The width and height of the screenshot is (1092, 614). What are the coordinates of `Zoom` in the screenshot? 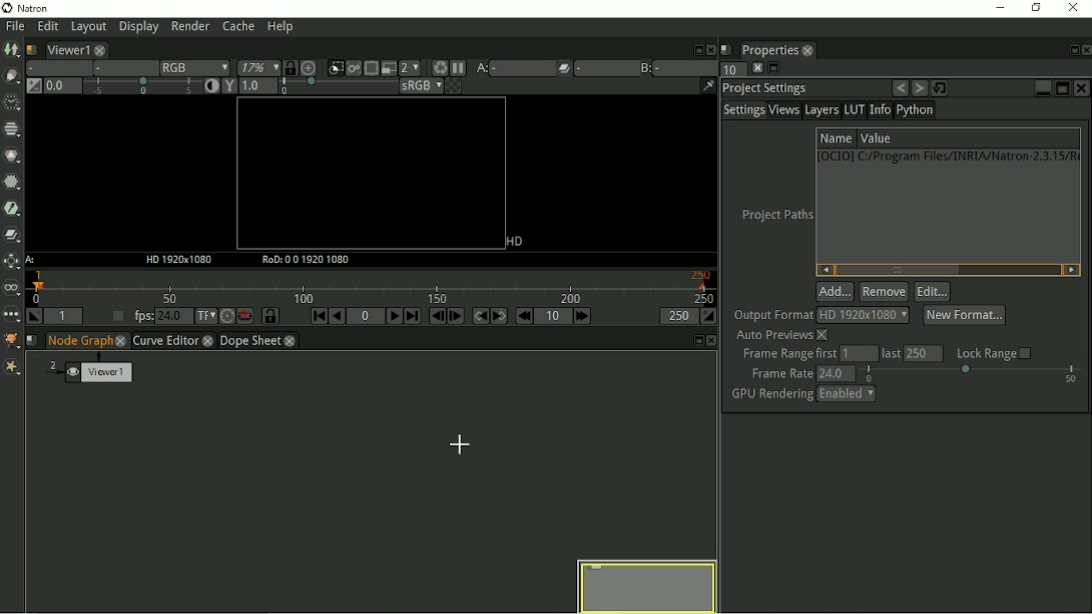 It's located at (255, 68).